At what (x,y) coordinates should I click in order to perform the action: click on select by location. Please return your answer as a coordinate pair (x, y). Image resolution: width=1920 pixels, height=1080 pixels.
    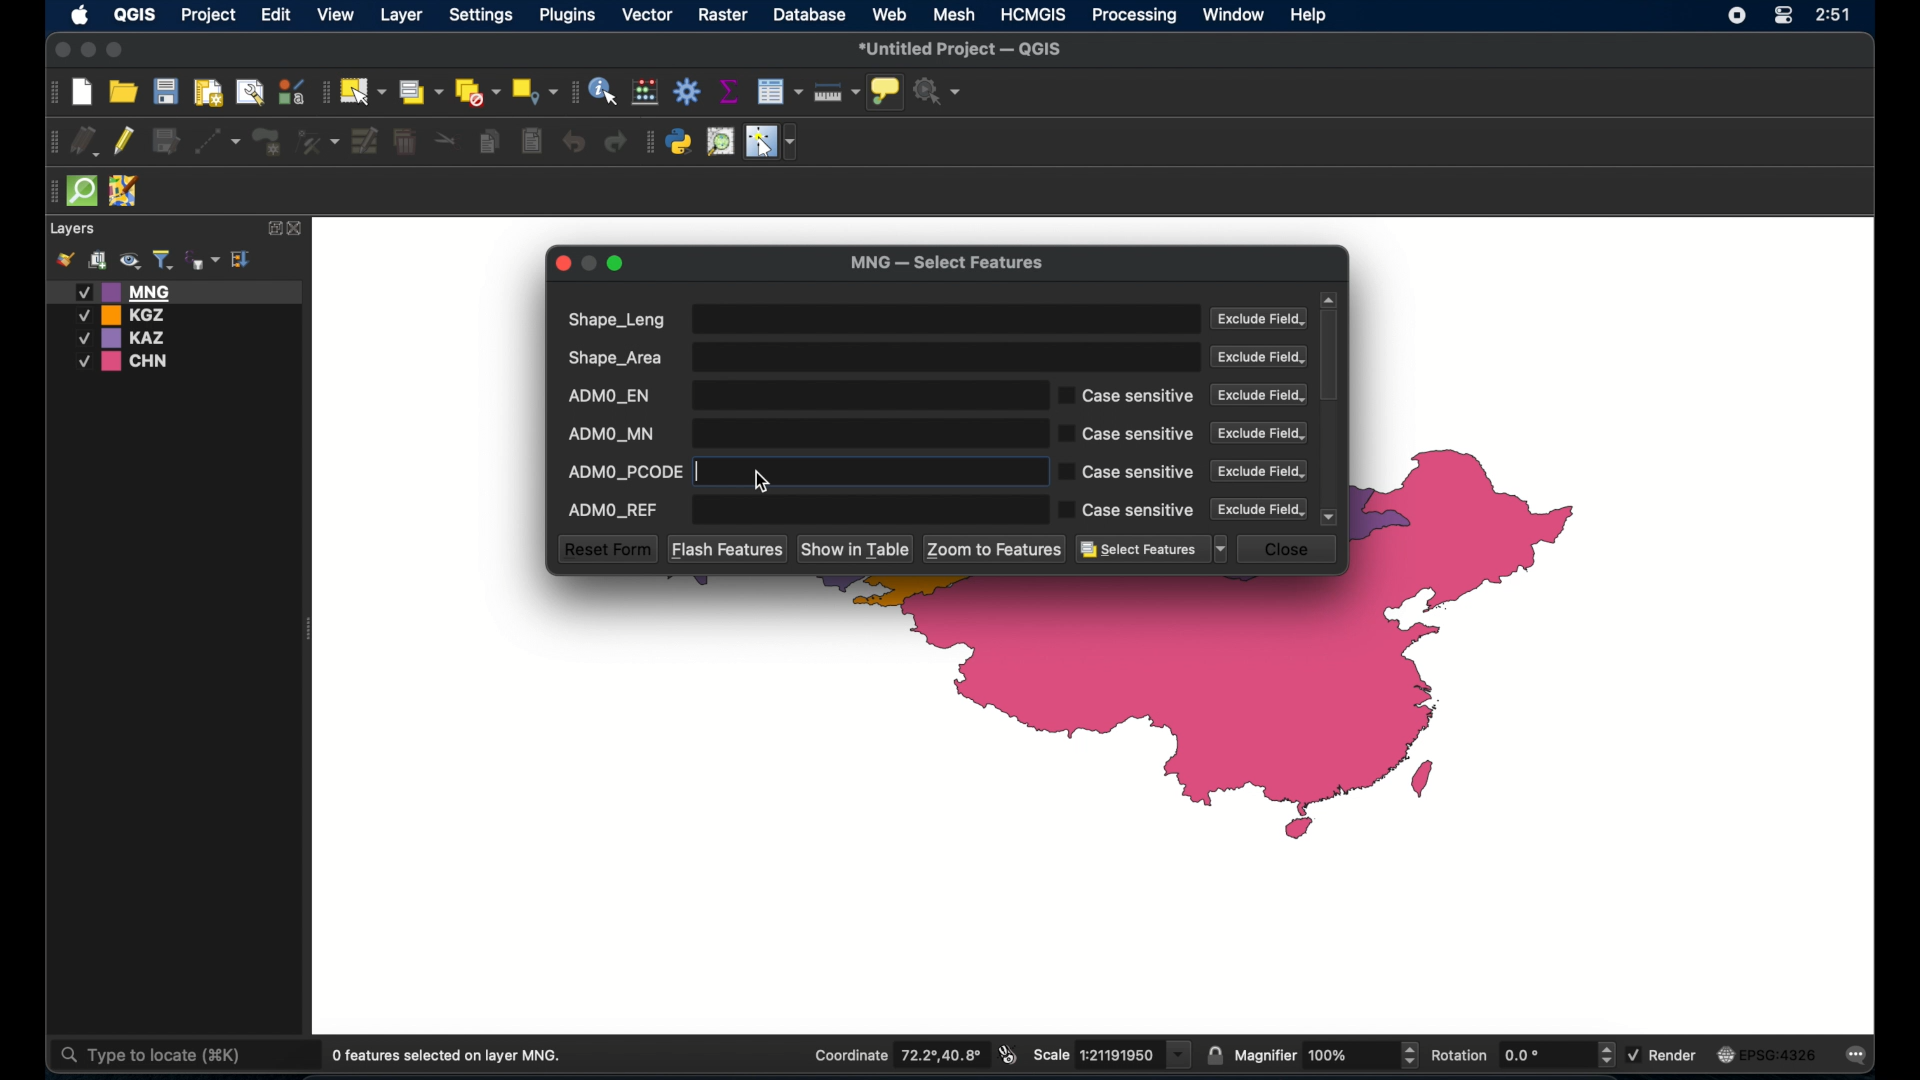
    Looking at the image, I should click on (535, 92).